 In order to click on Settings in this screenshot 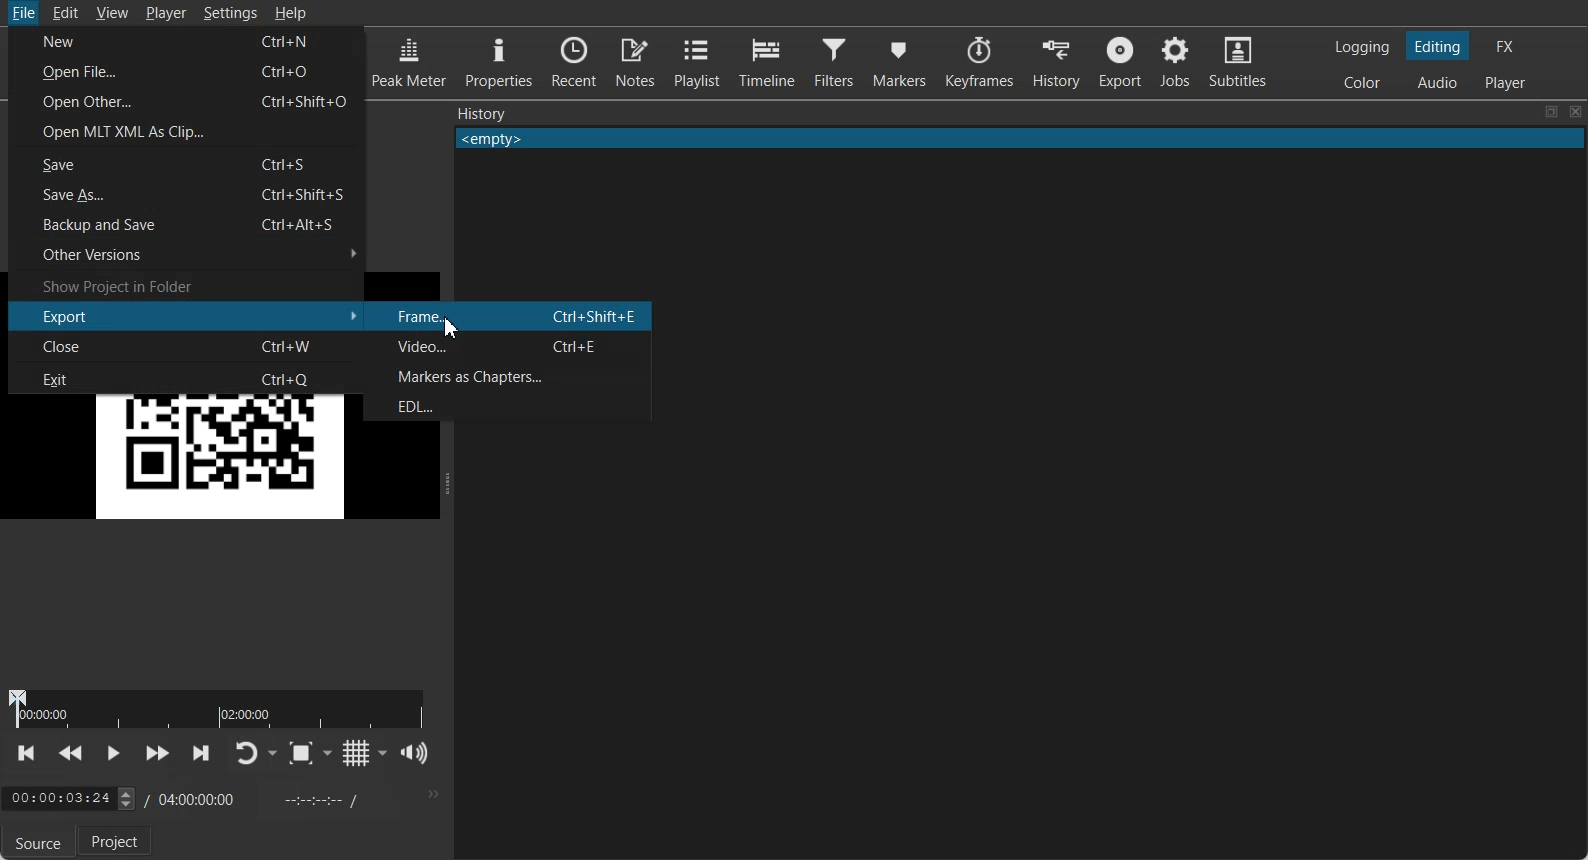, I will do `click(231, 13)`.